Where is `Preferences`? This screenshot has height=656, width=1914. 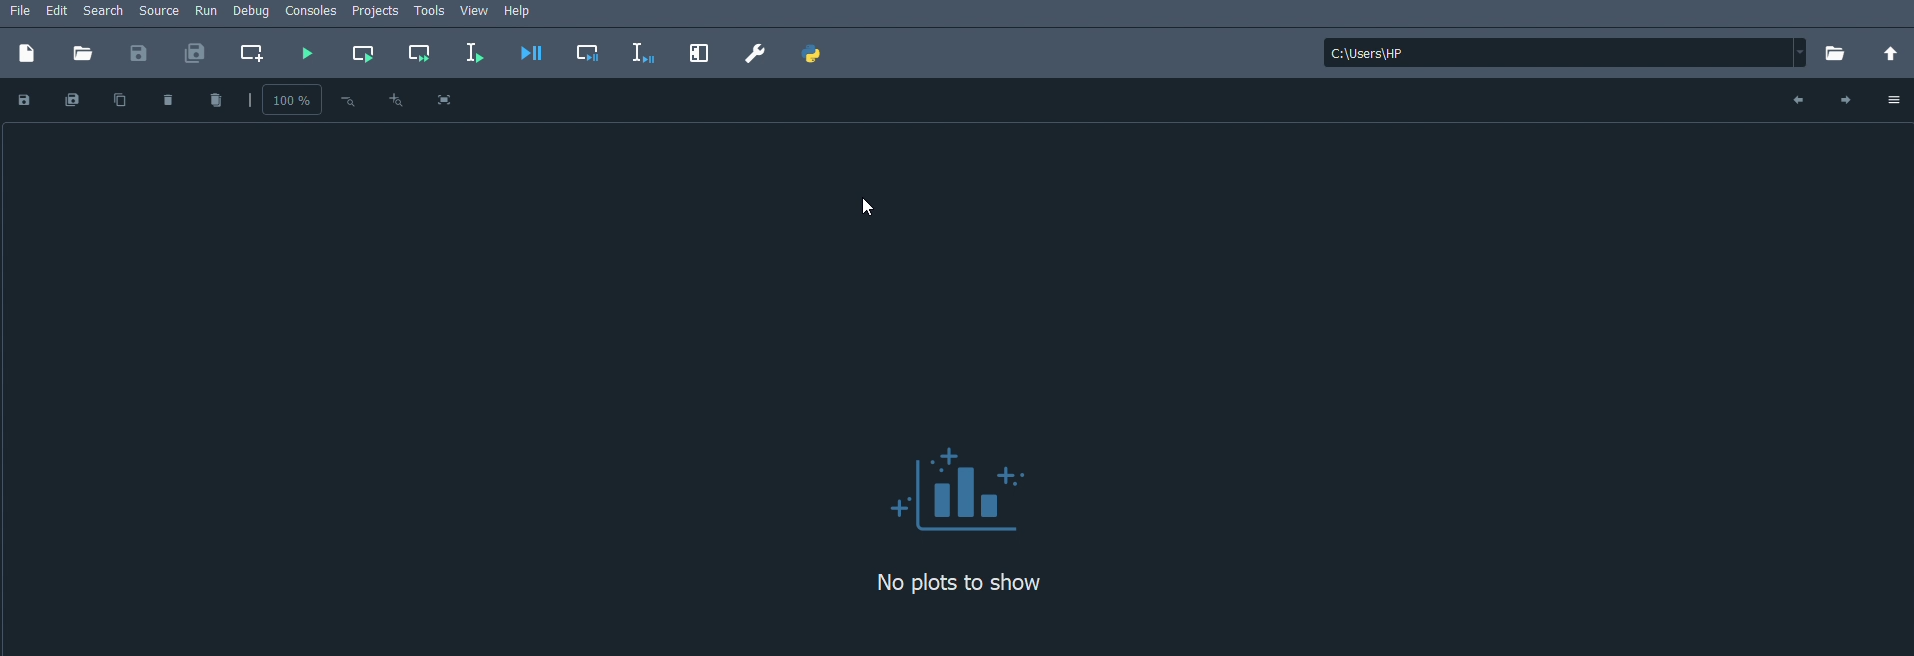
Preferences is located at coordinates (753, 53).